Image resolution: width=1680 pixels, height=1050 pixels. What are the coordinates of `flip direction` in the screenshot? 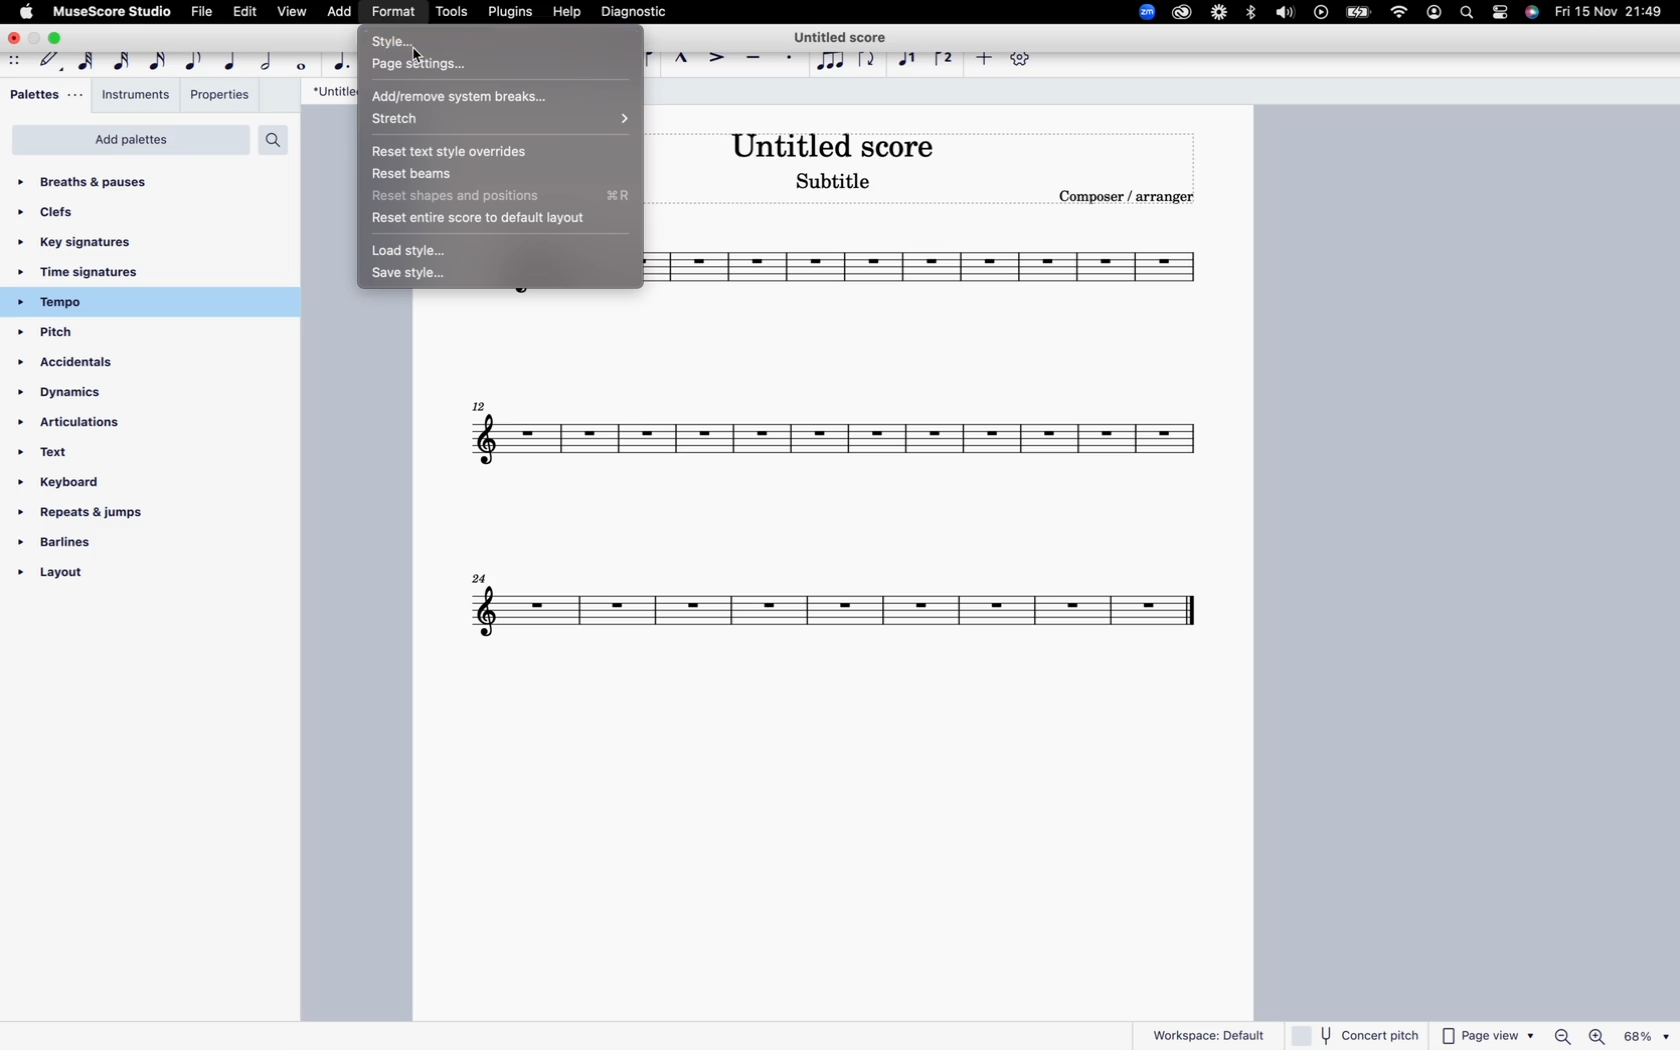 It's located at (869, 58).